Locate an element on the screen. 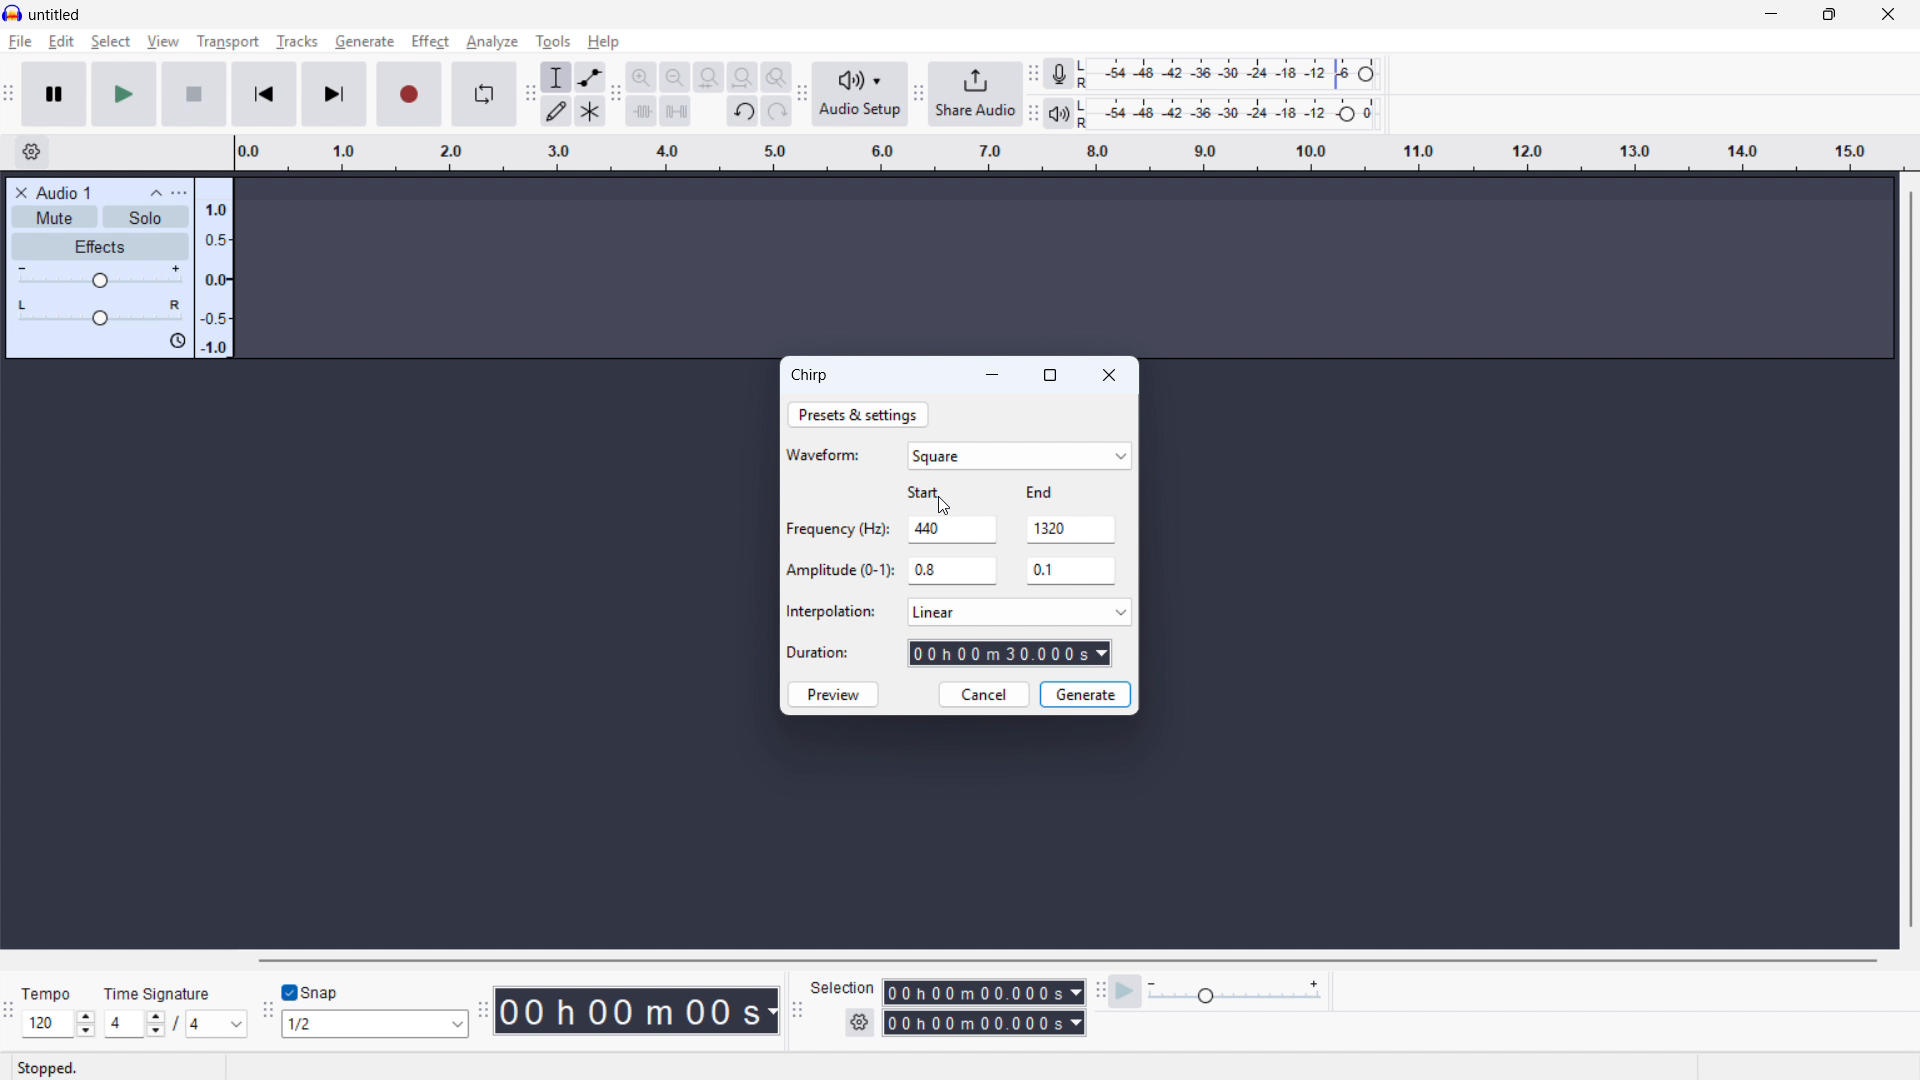 This screenshot has height=1080, width=1920. Tracks  is located at coordinates (296, 41).